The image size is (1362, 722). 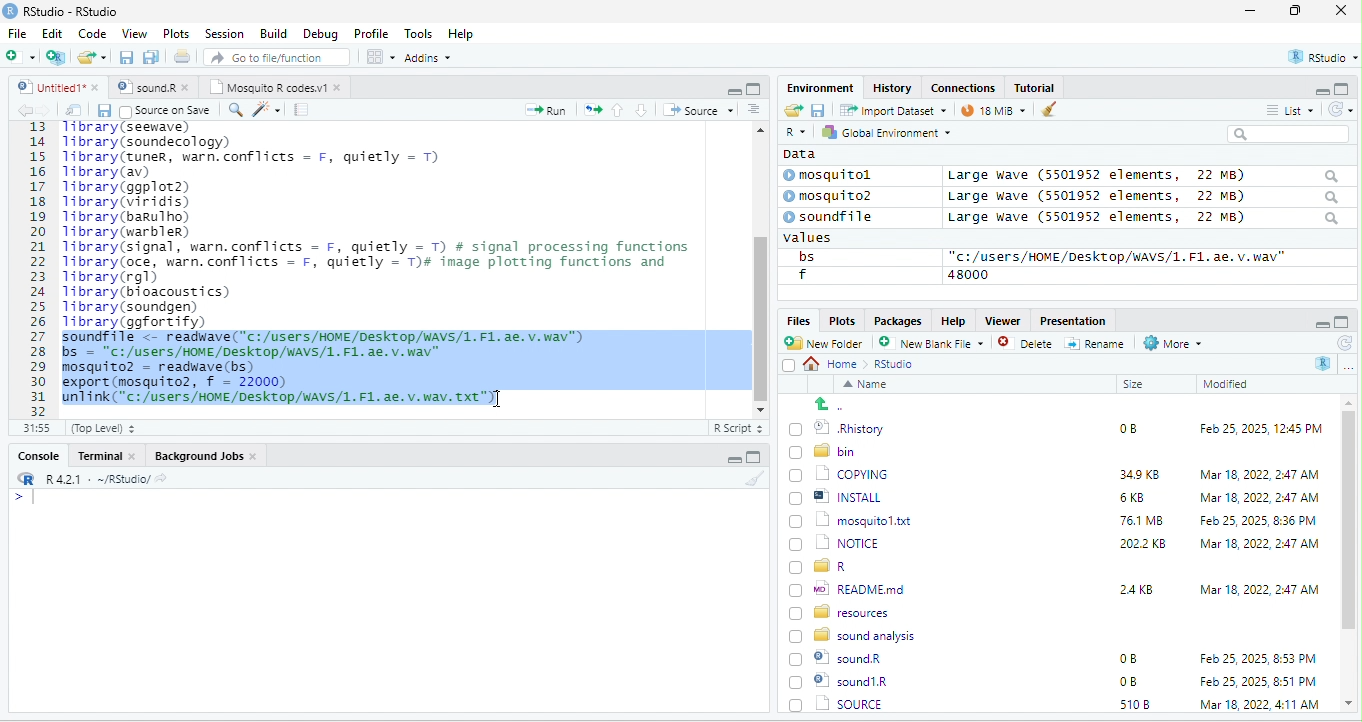 I want to click on | SOURCE, so click(x=848, y=681).